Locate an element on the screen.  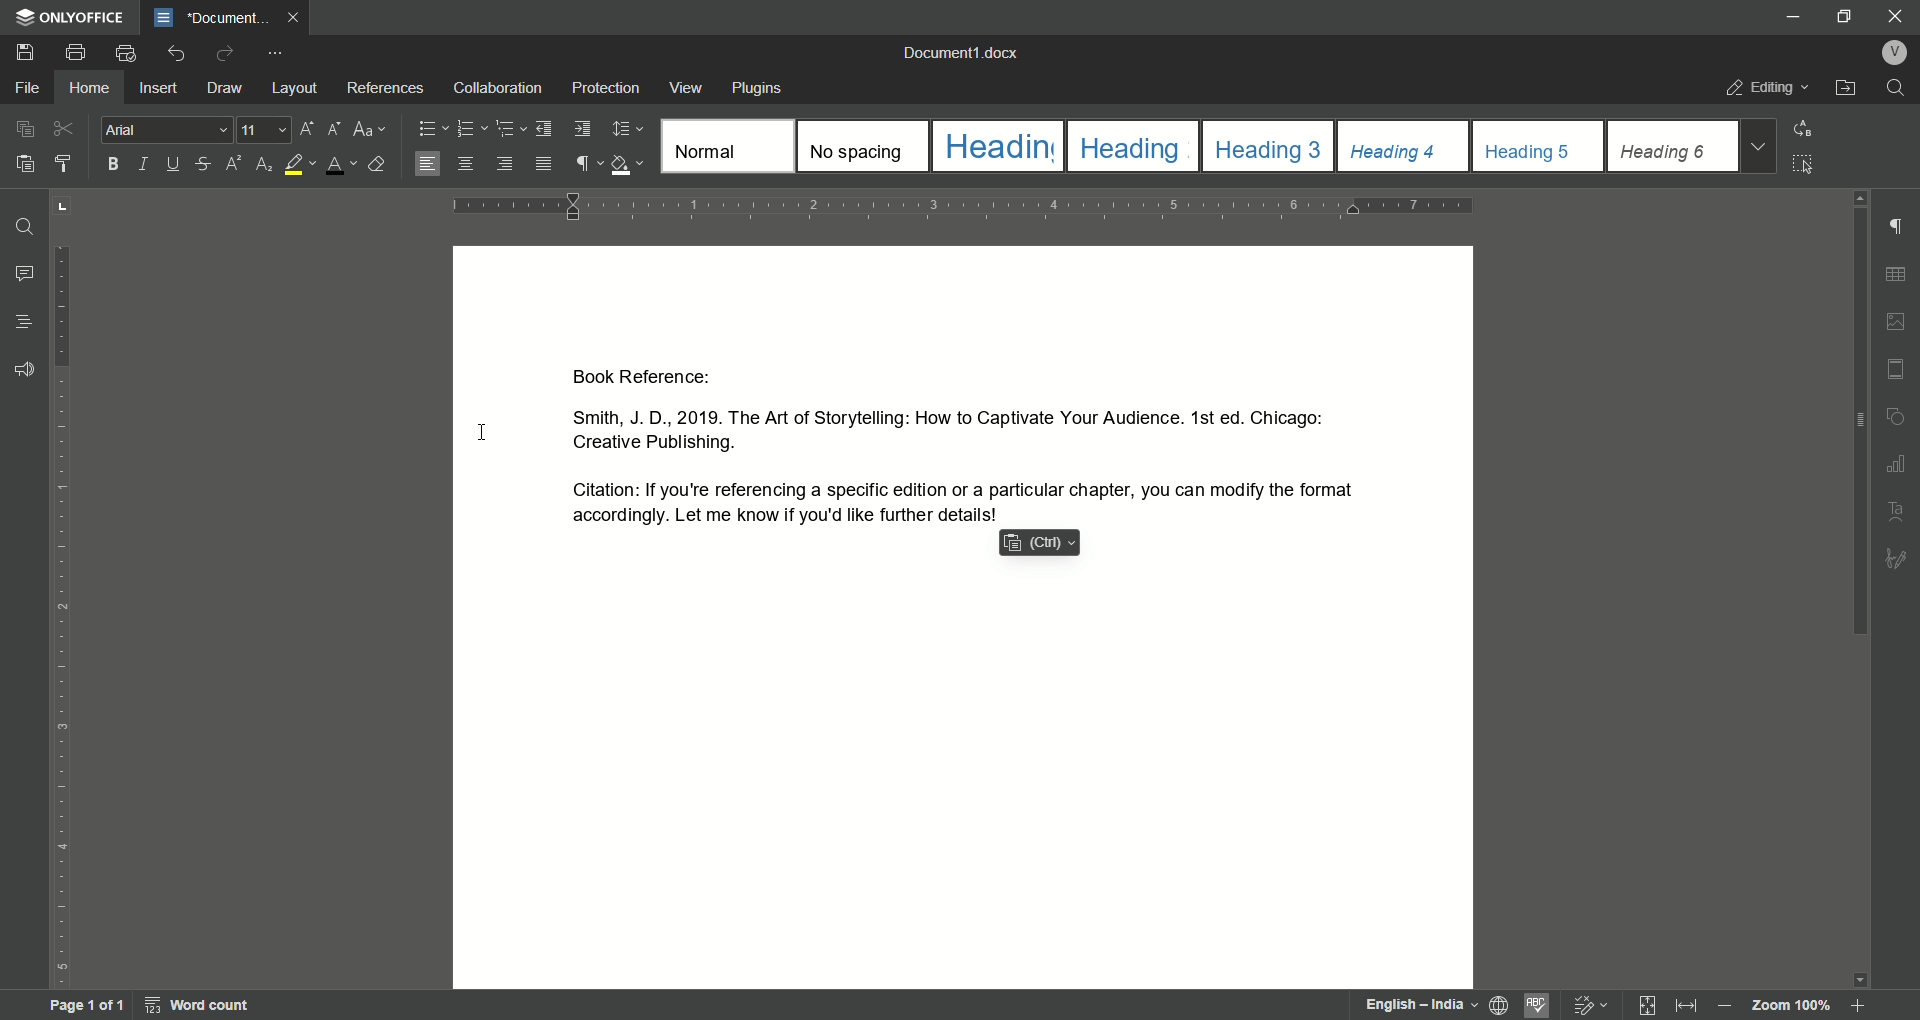
open file is located at coordinates (1846, 87).